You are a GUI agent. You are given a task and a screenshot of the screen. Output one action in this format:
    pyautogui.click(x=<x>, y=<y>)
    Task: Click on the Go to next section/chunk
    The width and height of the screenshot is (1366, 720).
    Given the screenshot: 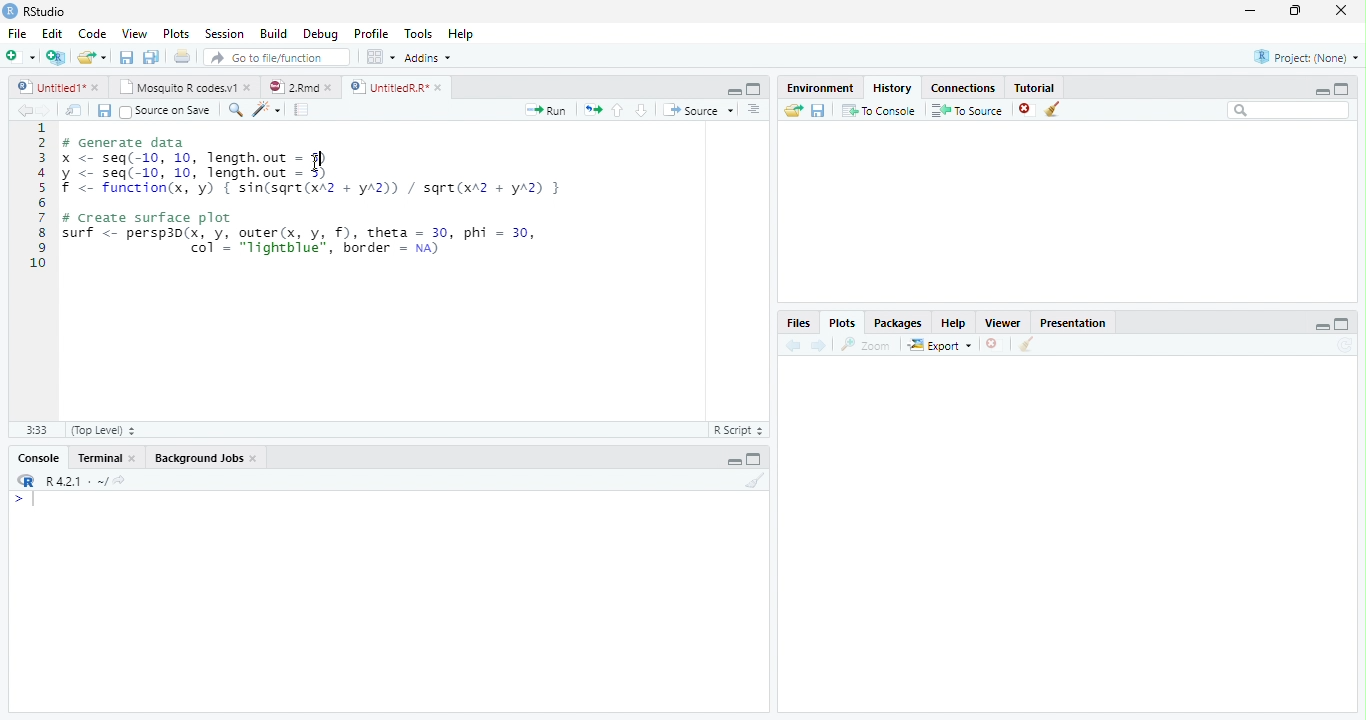 What is the action you would take?
    pyautogui.click(x=641, y=109)
    